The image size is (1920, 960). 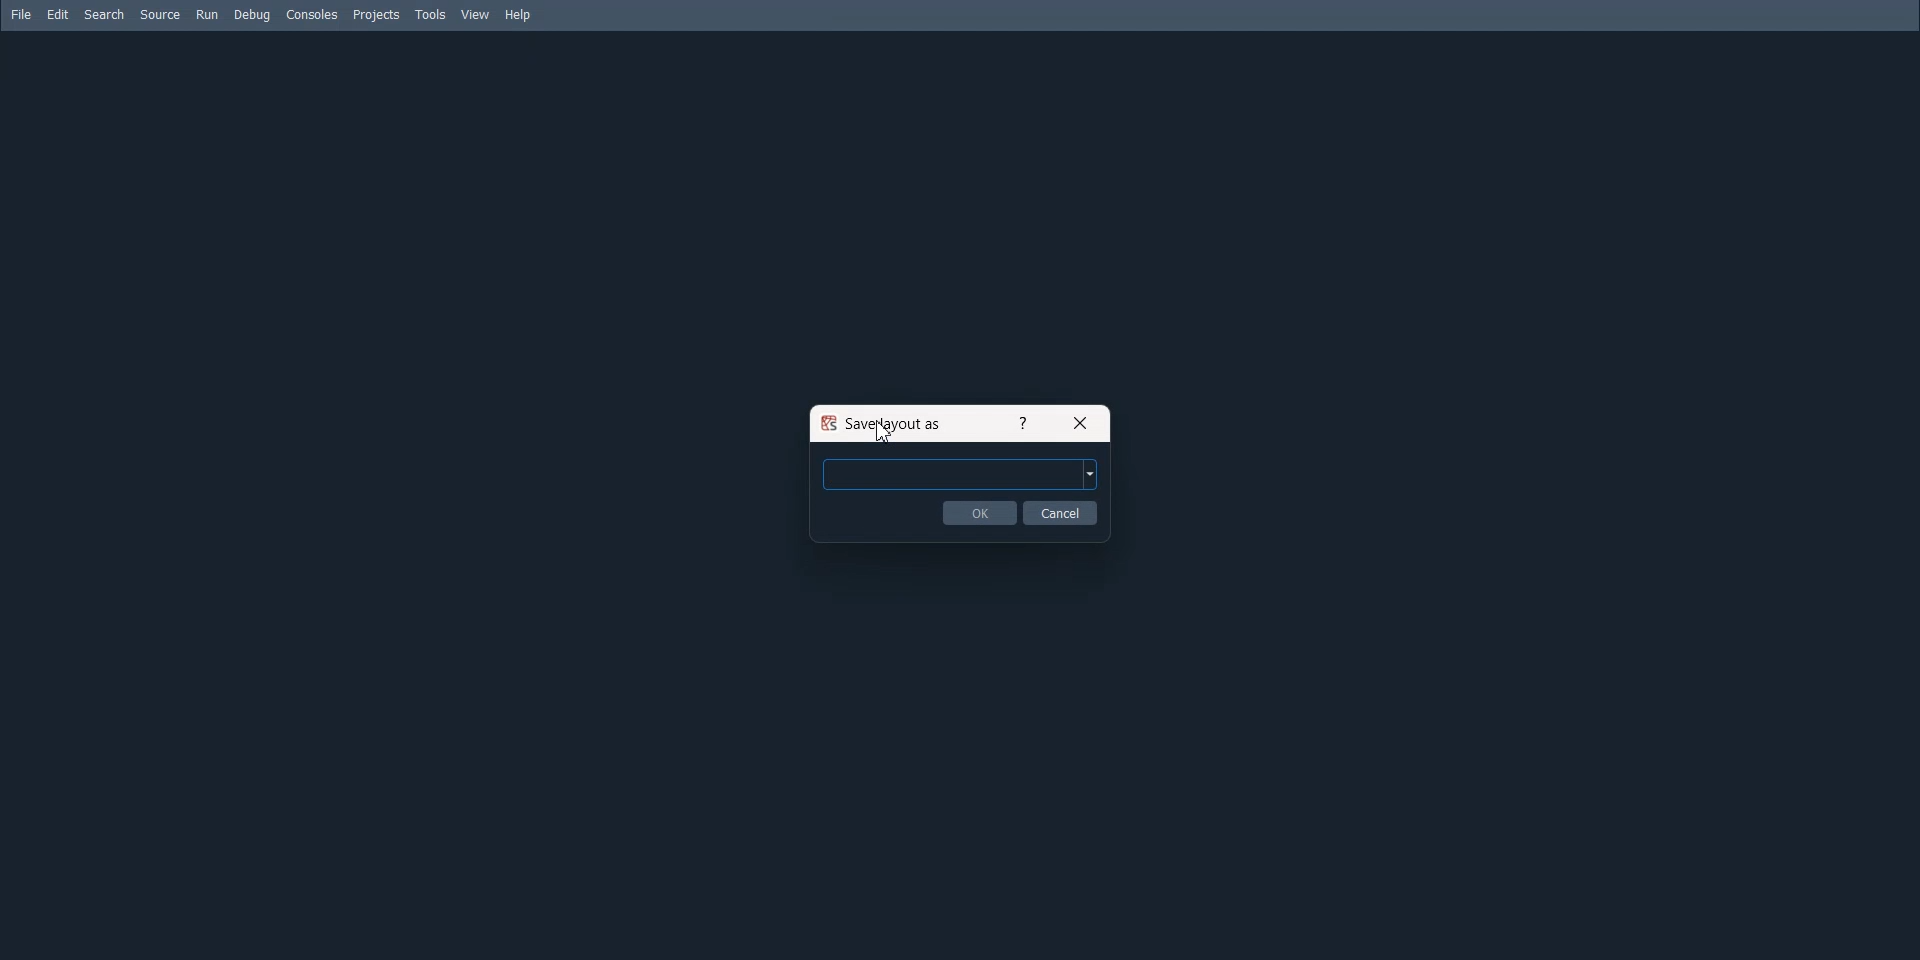 What do you see at coordinates (474, 15) in the screenshot?
I see `View` at bounding box center [474, 15].